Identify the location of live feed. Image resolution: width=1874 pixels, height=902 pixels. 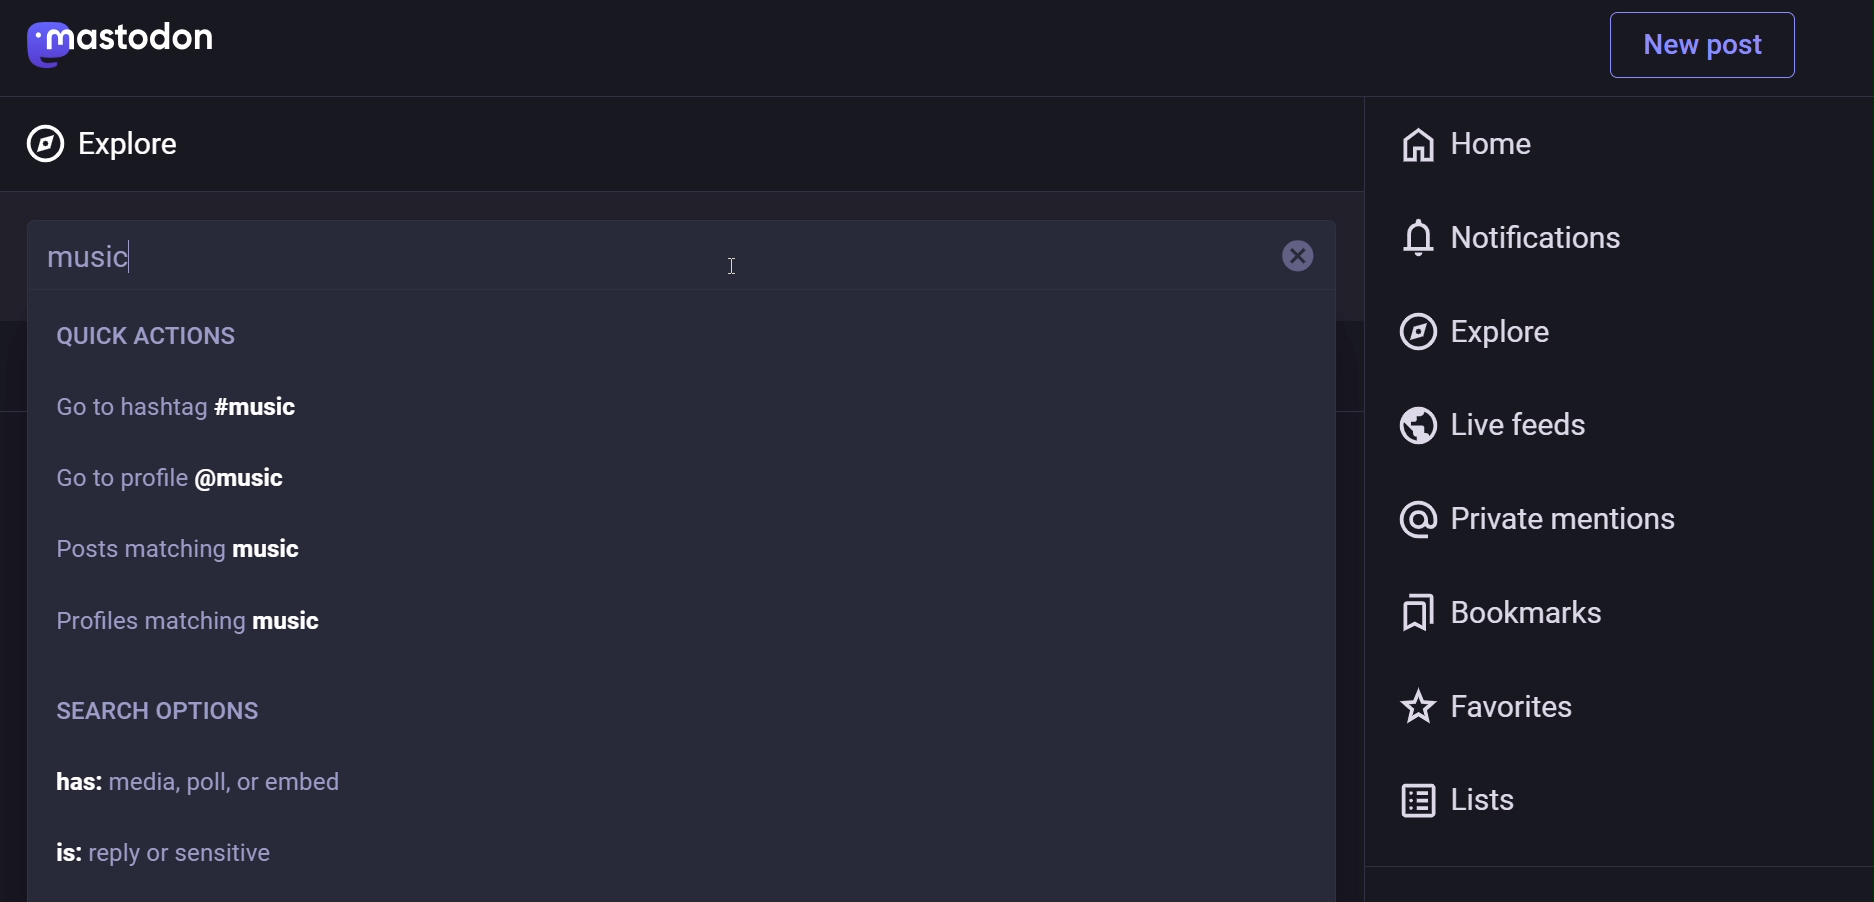
(1496, 424).